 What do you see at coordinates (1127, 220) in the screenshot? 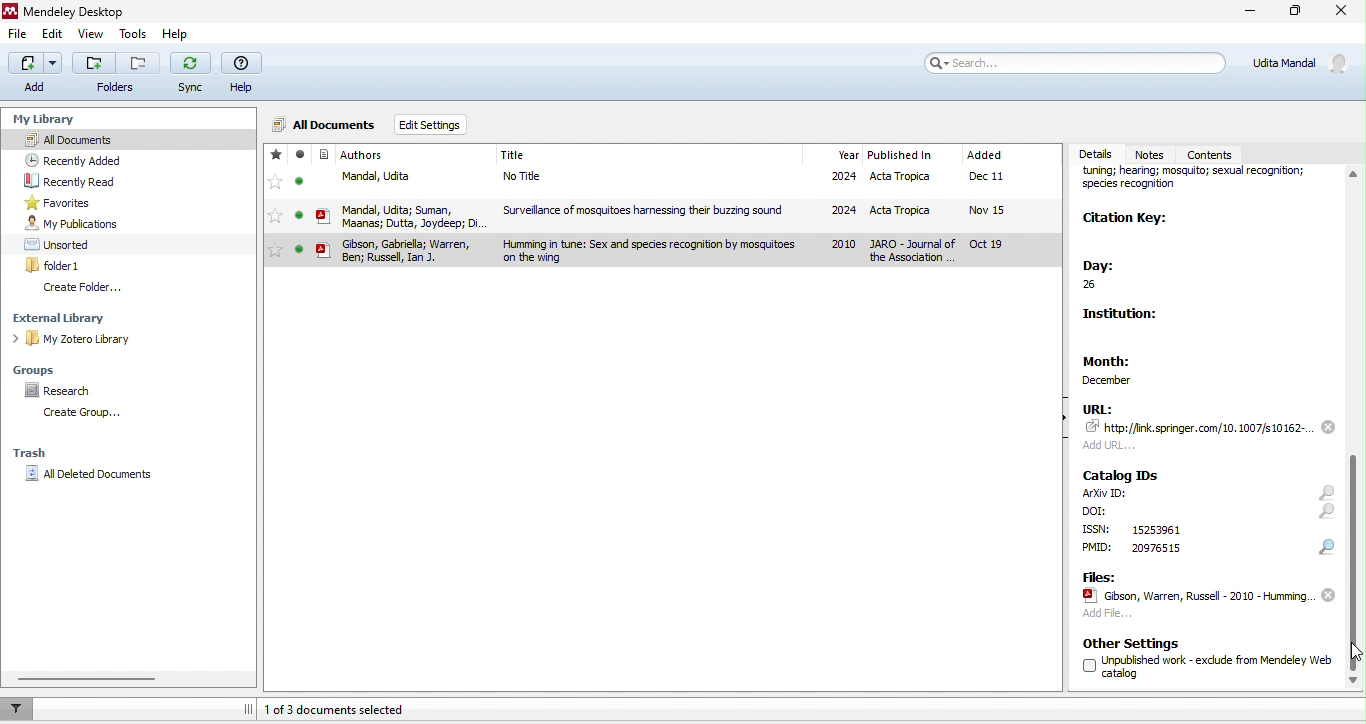
I see `citation key` at bounding box center [1127, 220].